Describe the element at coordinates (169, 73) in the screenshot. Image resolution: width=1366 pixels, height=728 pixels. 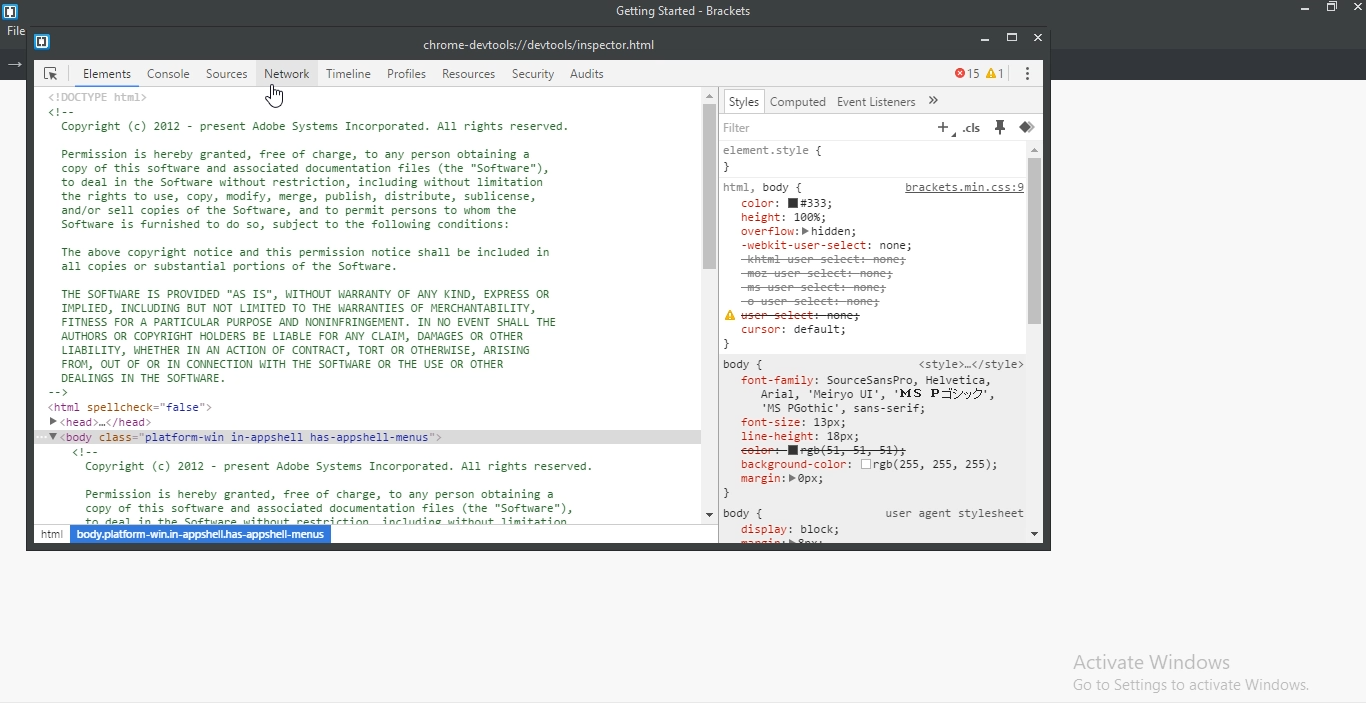
I see `console` at that location.